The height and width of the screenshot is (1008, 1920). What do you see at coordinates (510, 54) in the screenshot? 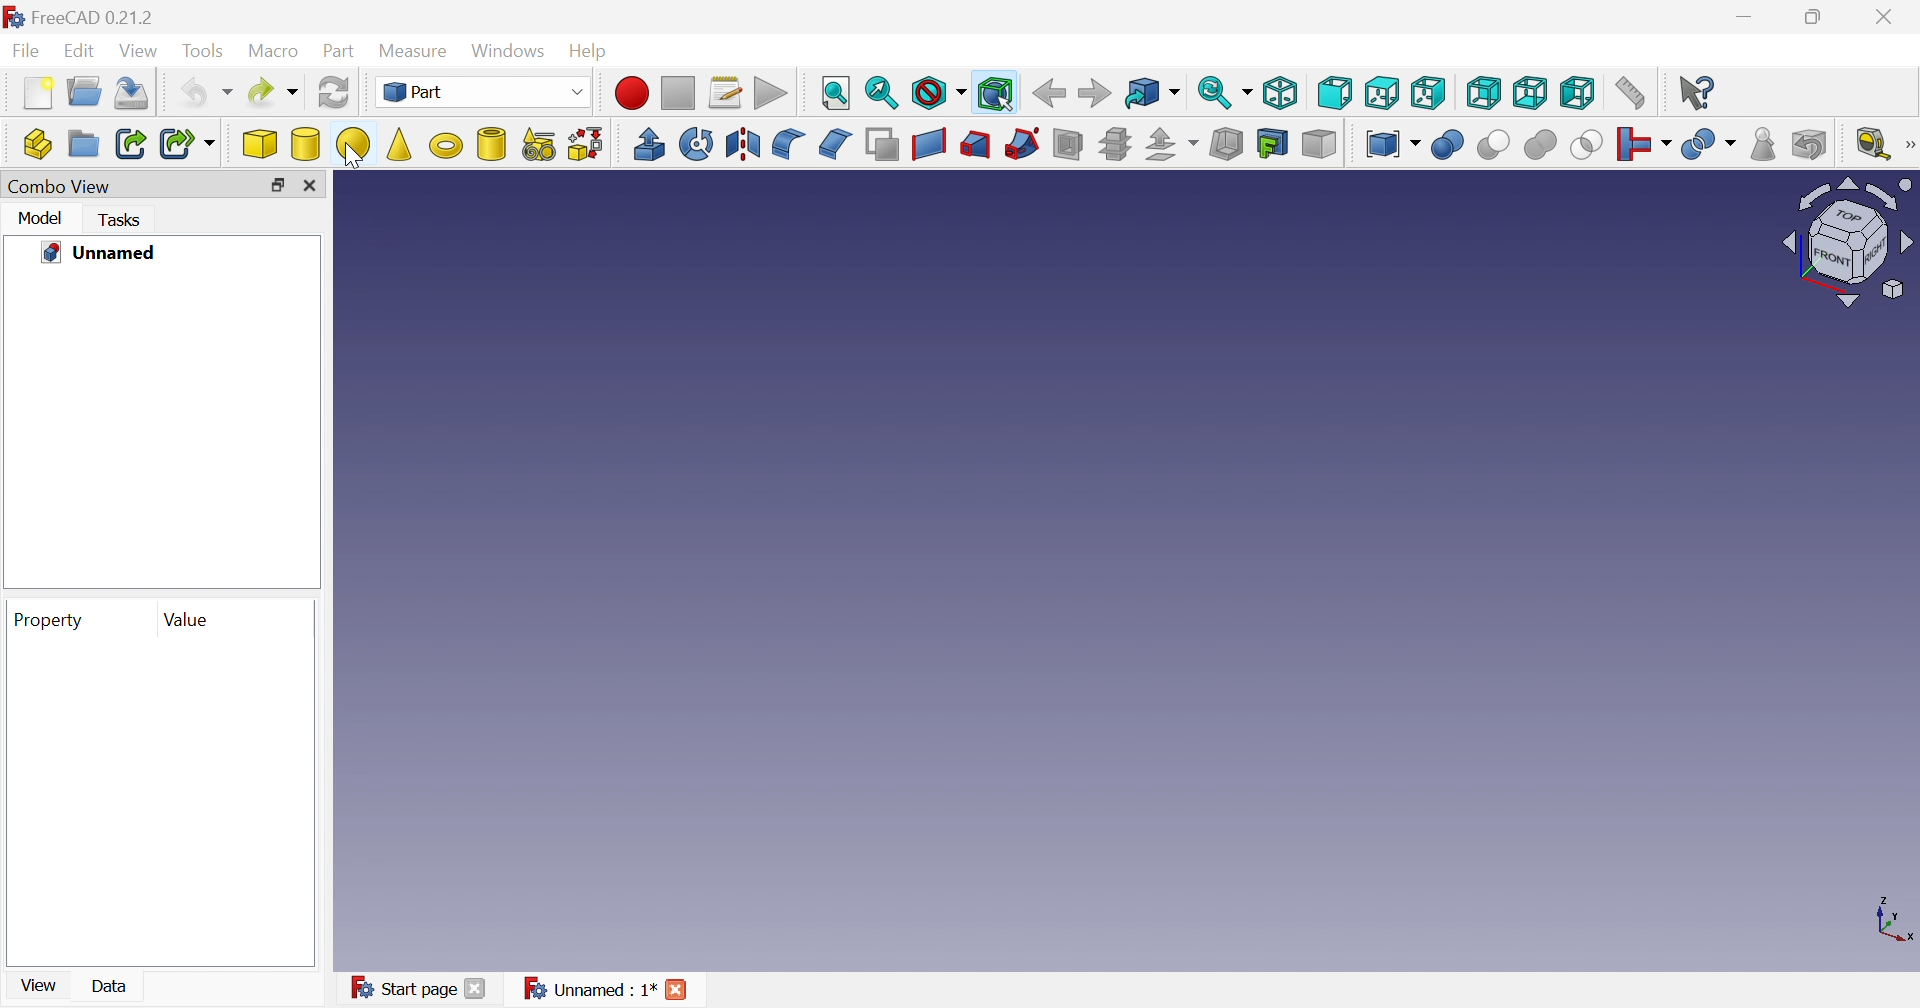
I see `Windows` at bounding box center [510, 54].